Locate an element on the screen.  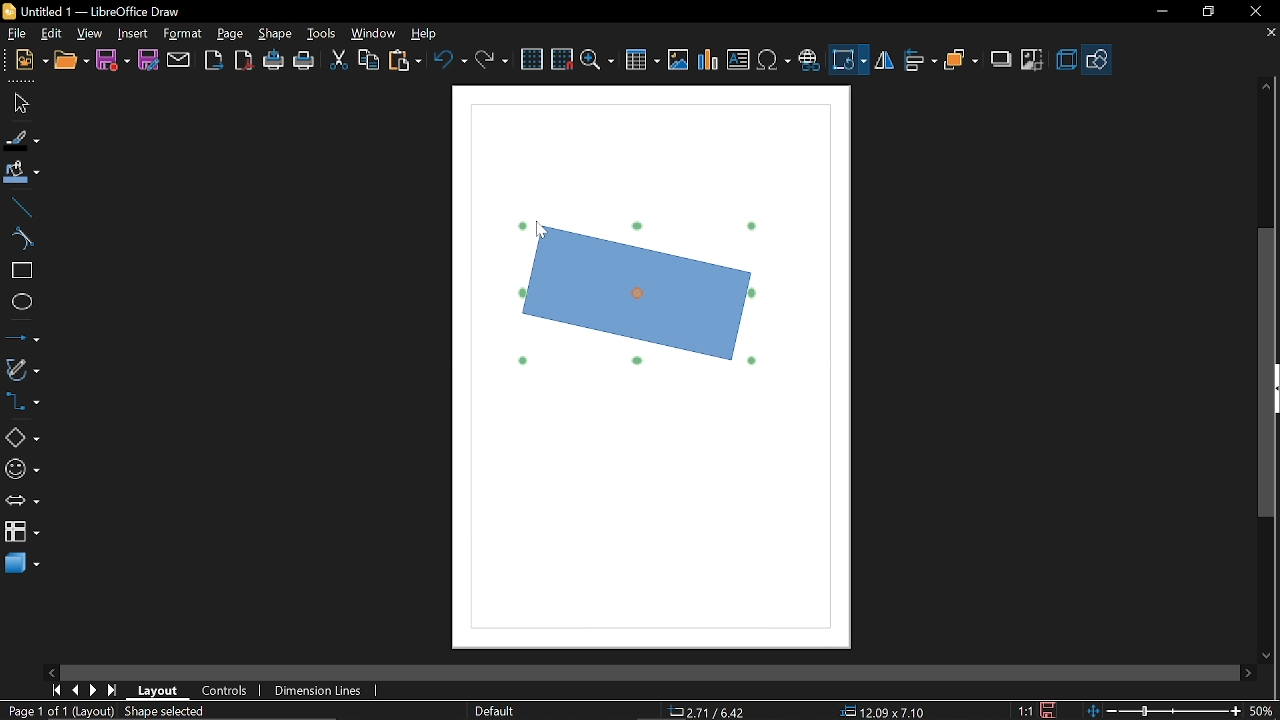
vertical scrollbar is located at coordinates (1267, 374).